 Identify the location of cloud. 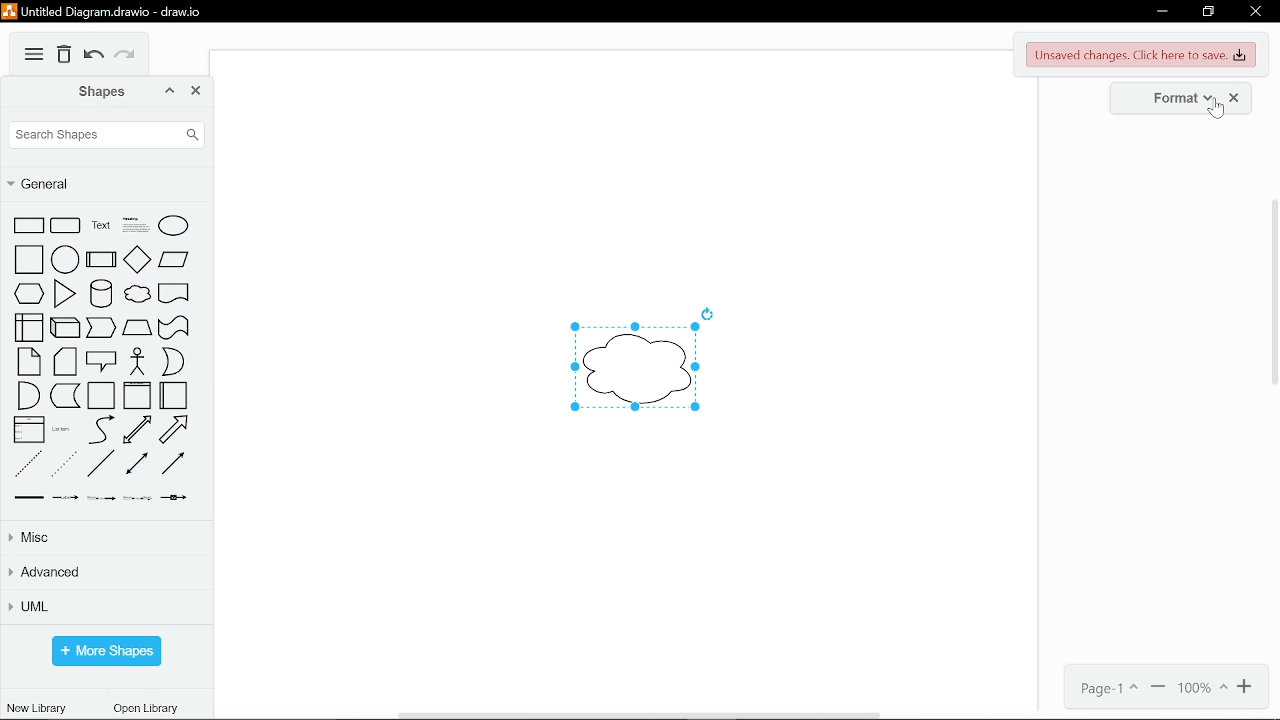
(136, 294).